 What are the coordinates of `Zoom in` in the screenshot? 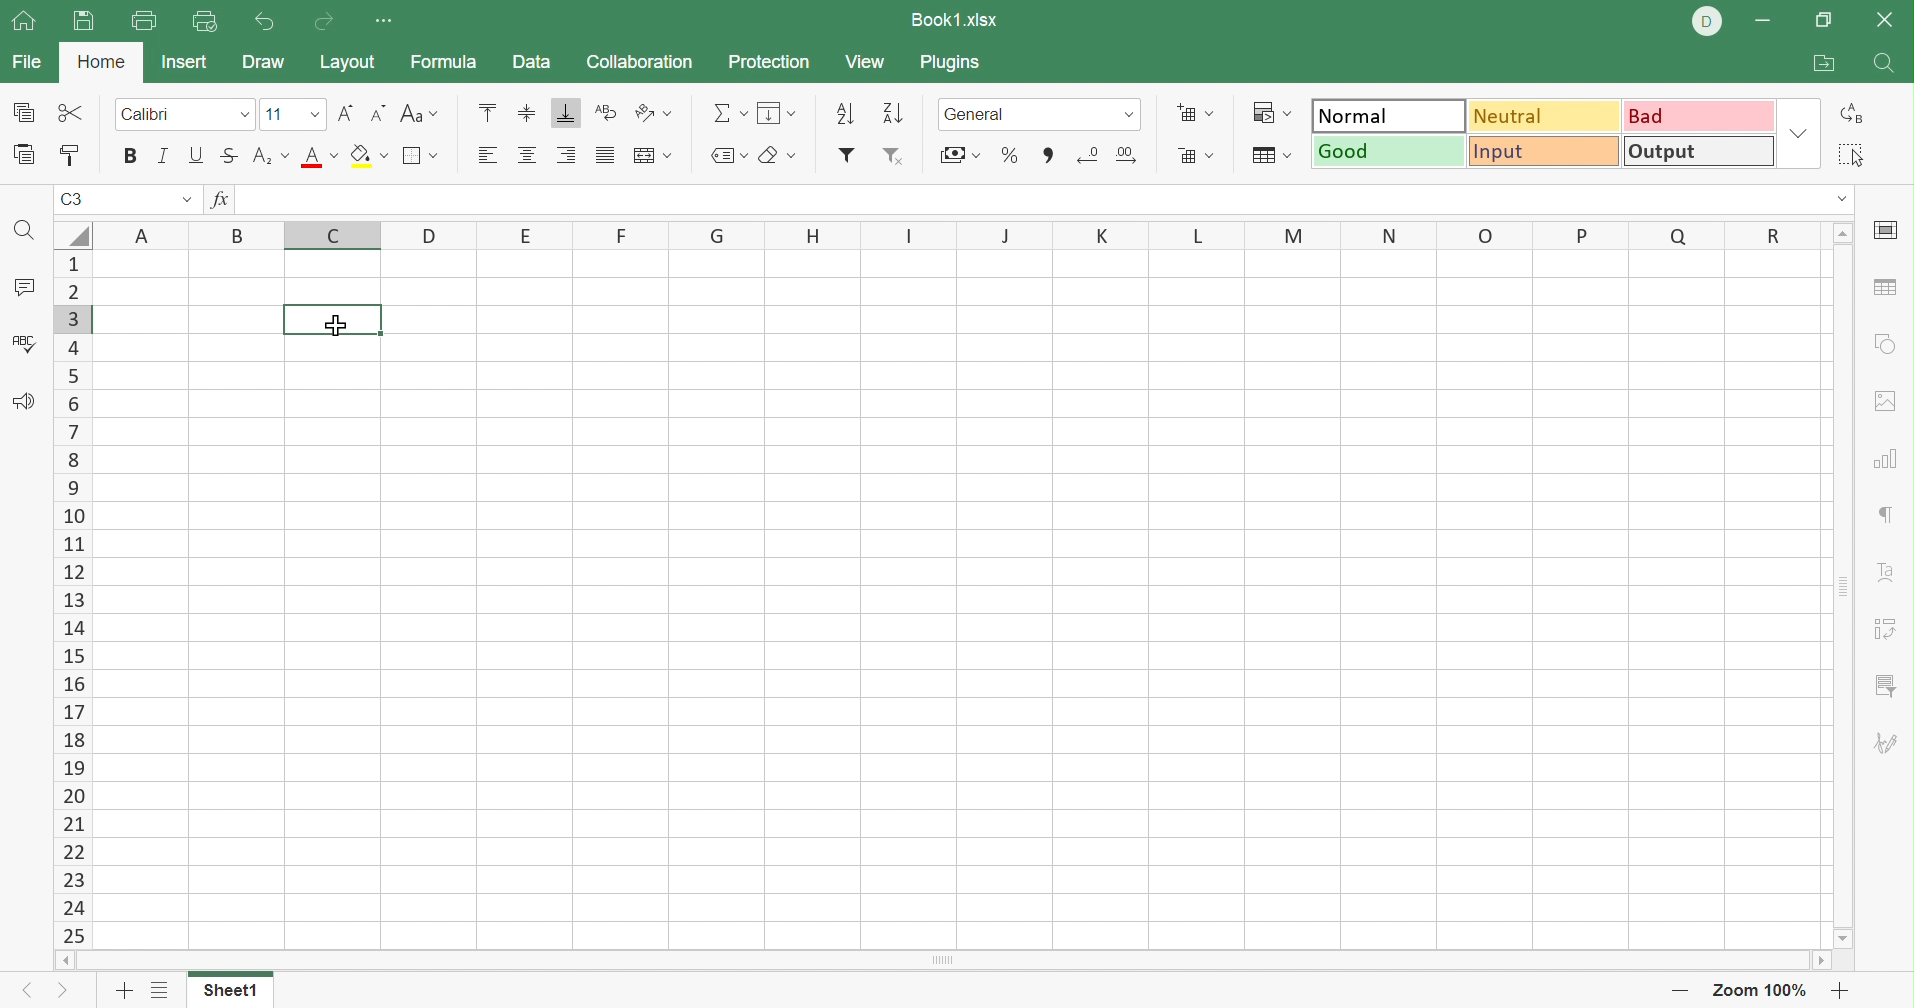 It's located at (1841, 990).